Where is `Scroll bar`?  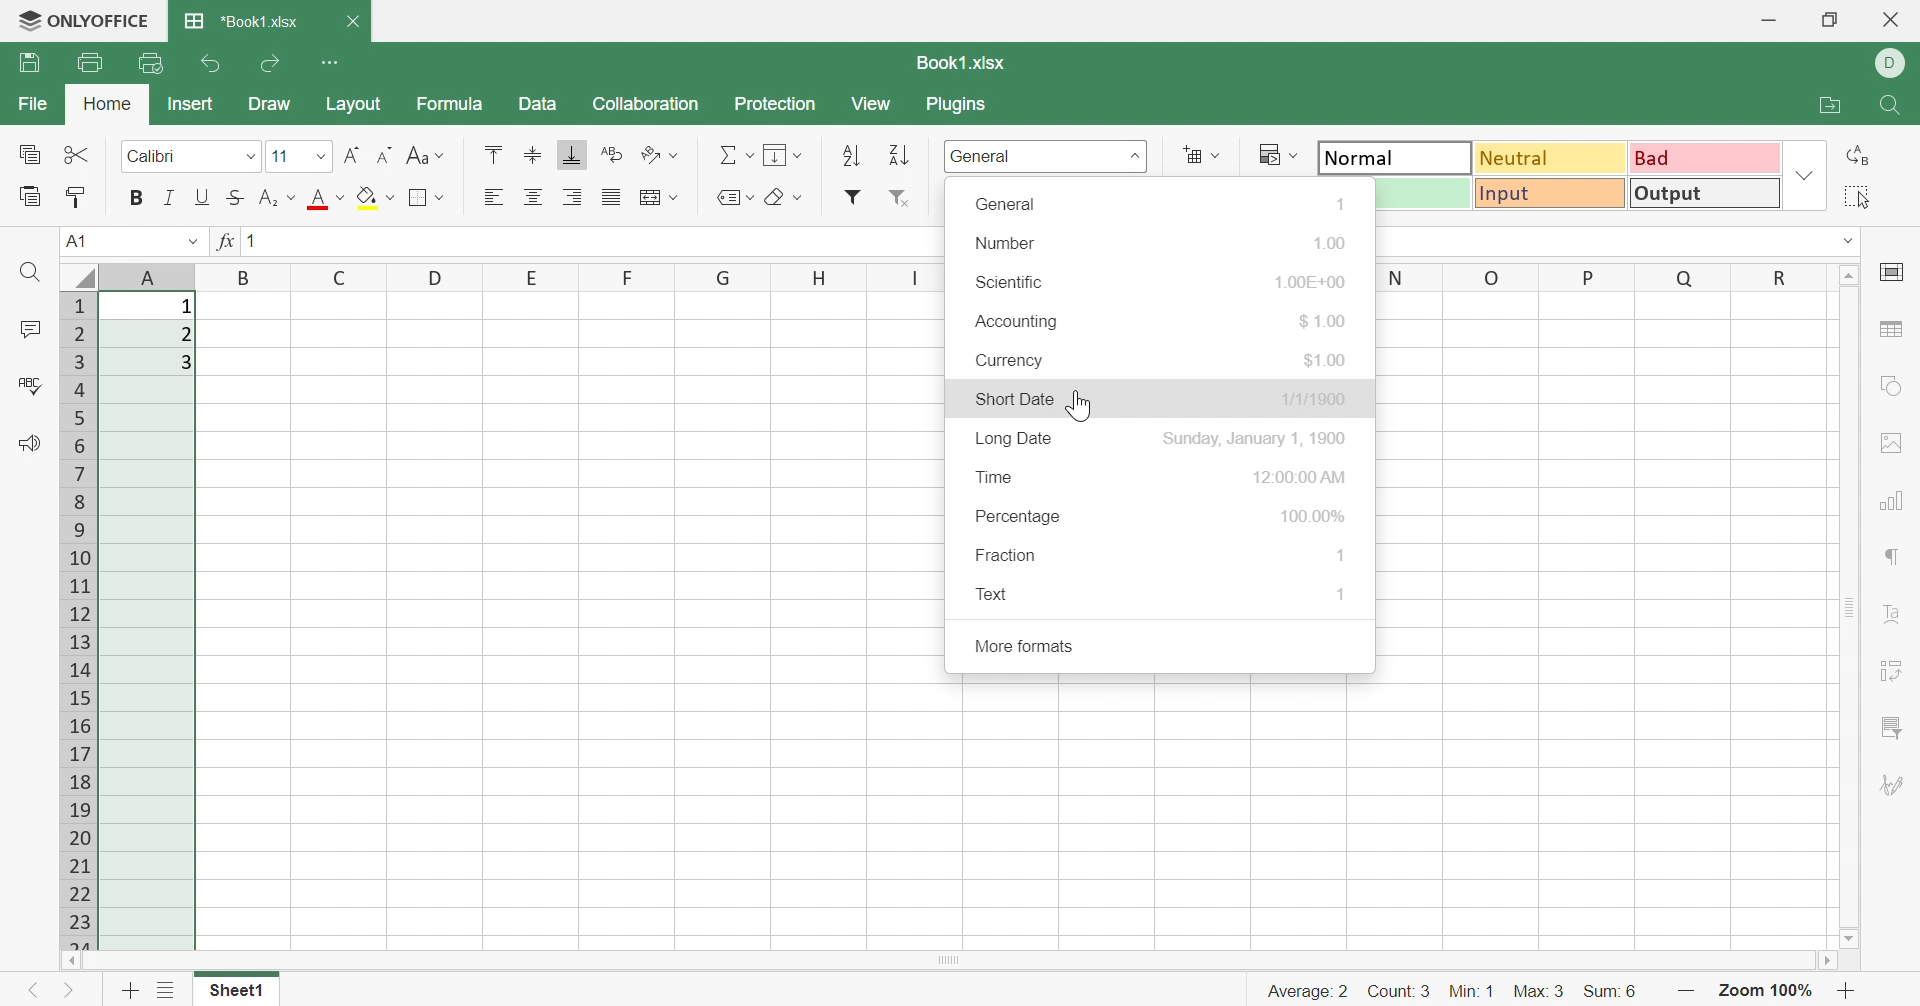 Scroll bar is located at coordinates (942, 961).